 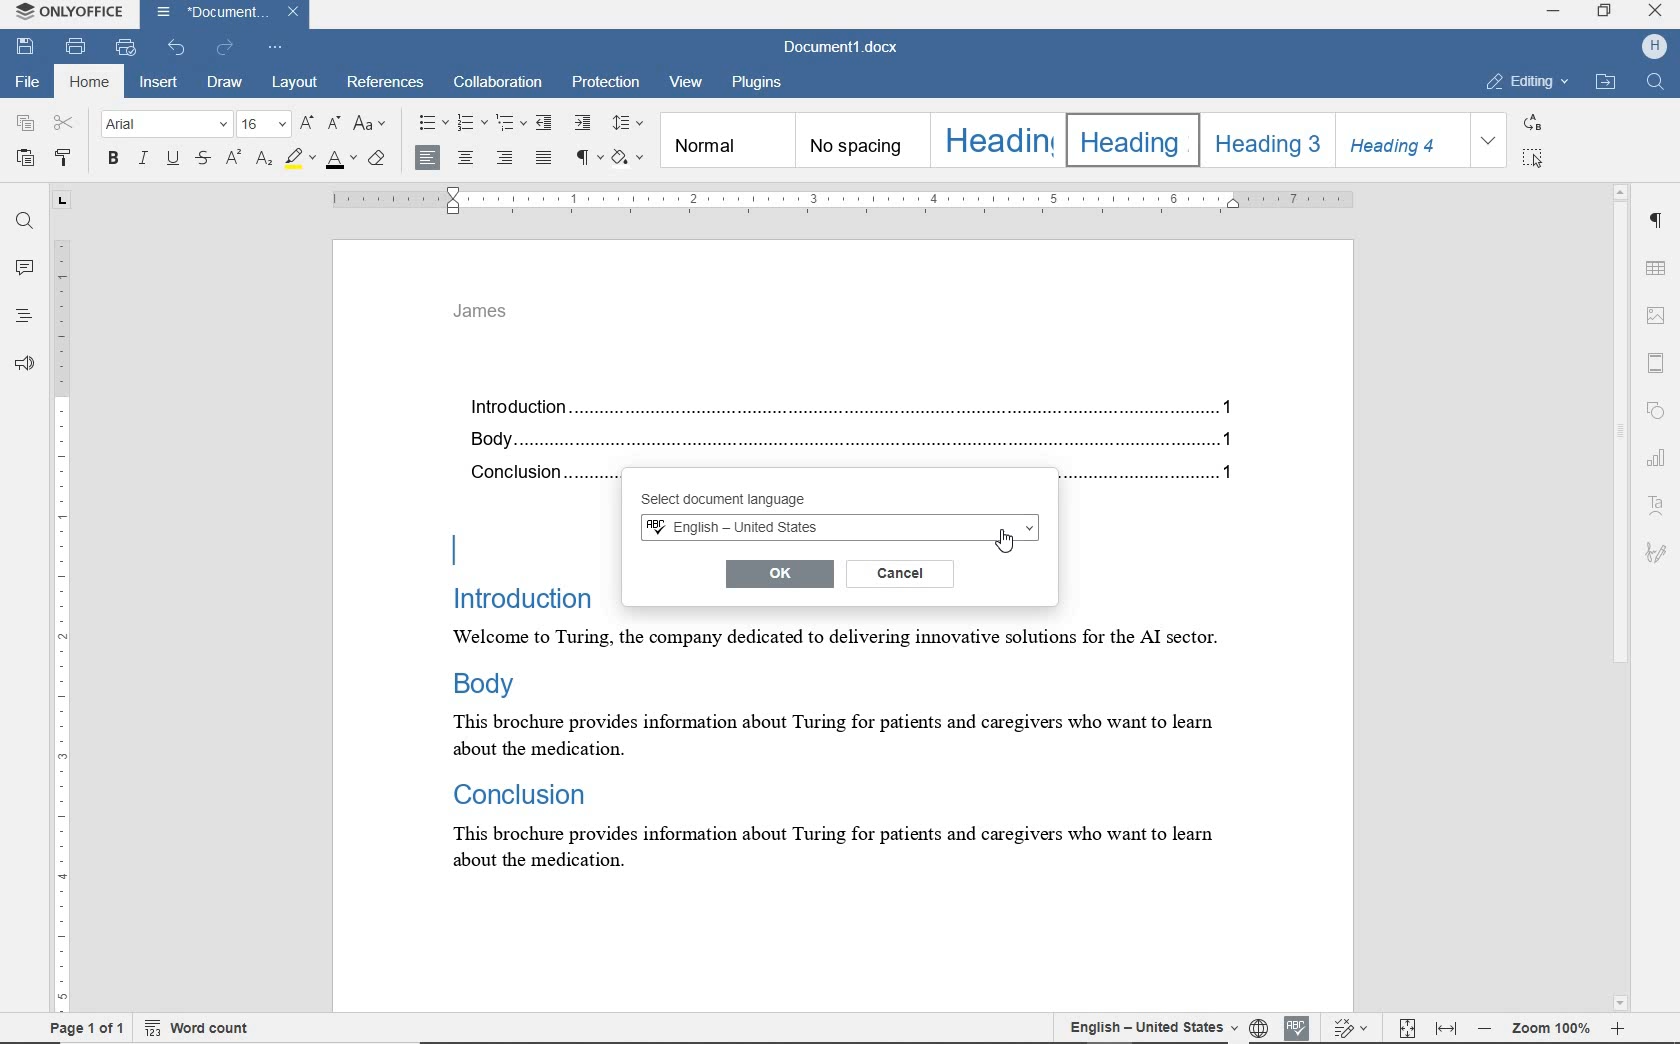 I want to click on paragraph line spacing, so click(x=628, y=123).